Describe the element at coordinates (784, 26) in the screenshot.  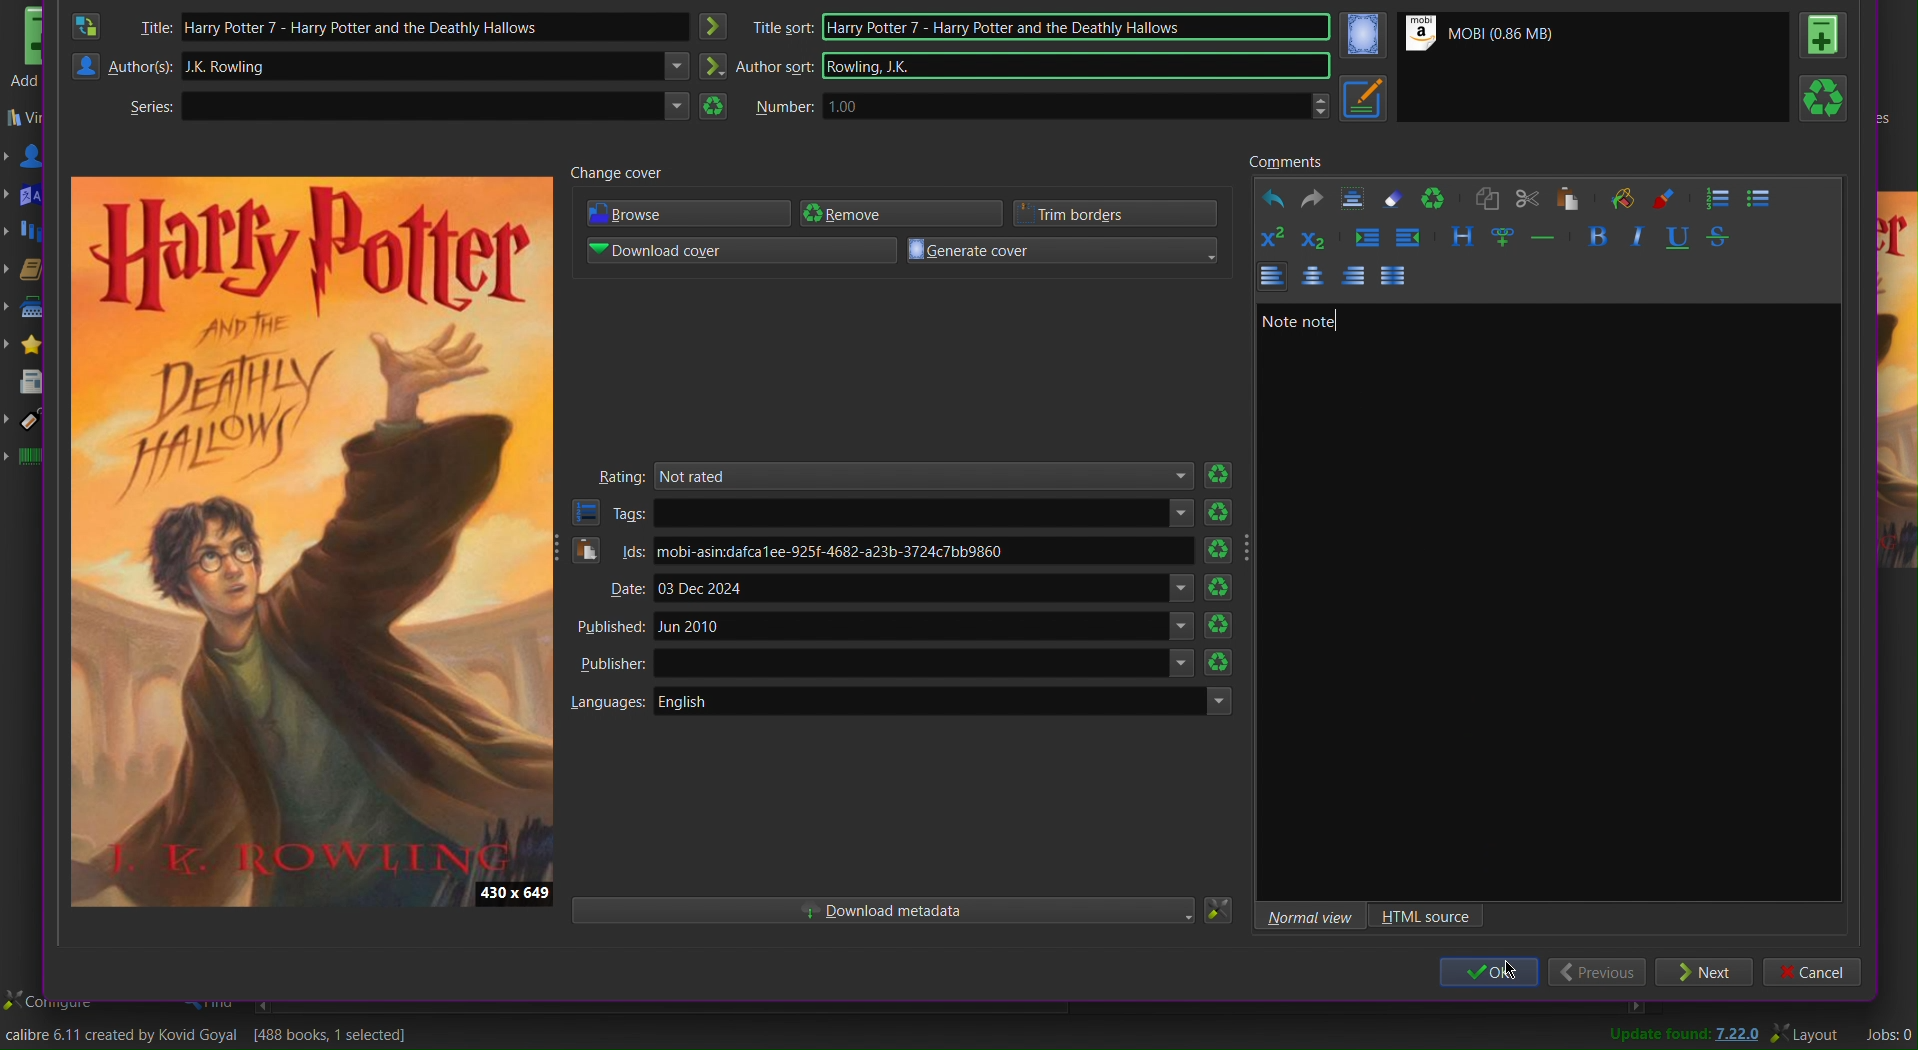
I see `title sort` at that location.